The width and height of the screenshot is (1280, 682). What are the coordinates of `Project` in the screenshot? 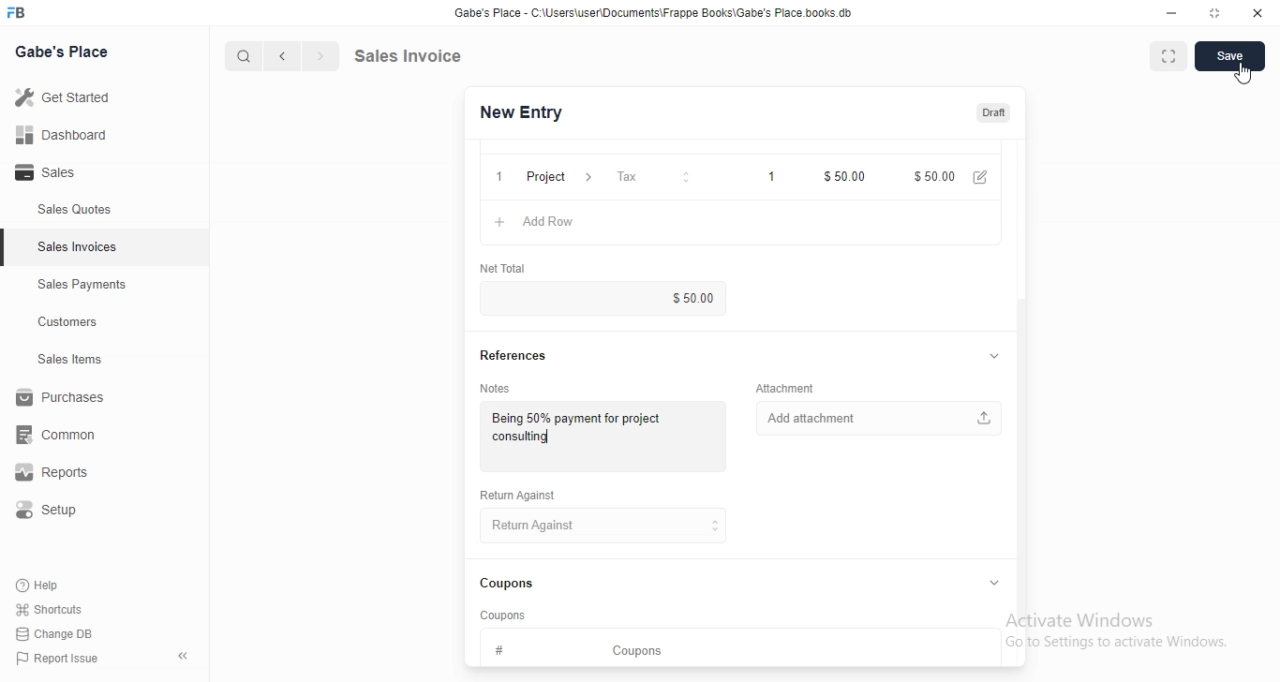 It's located at (557, 175).